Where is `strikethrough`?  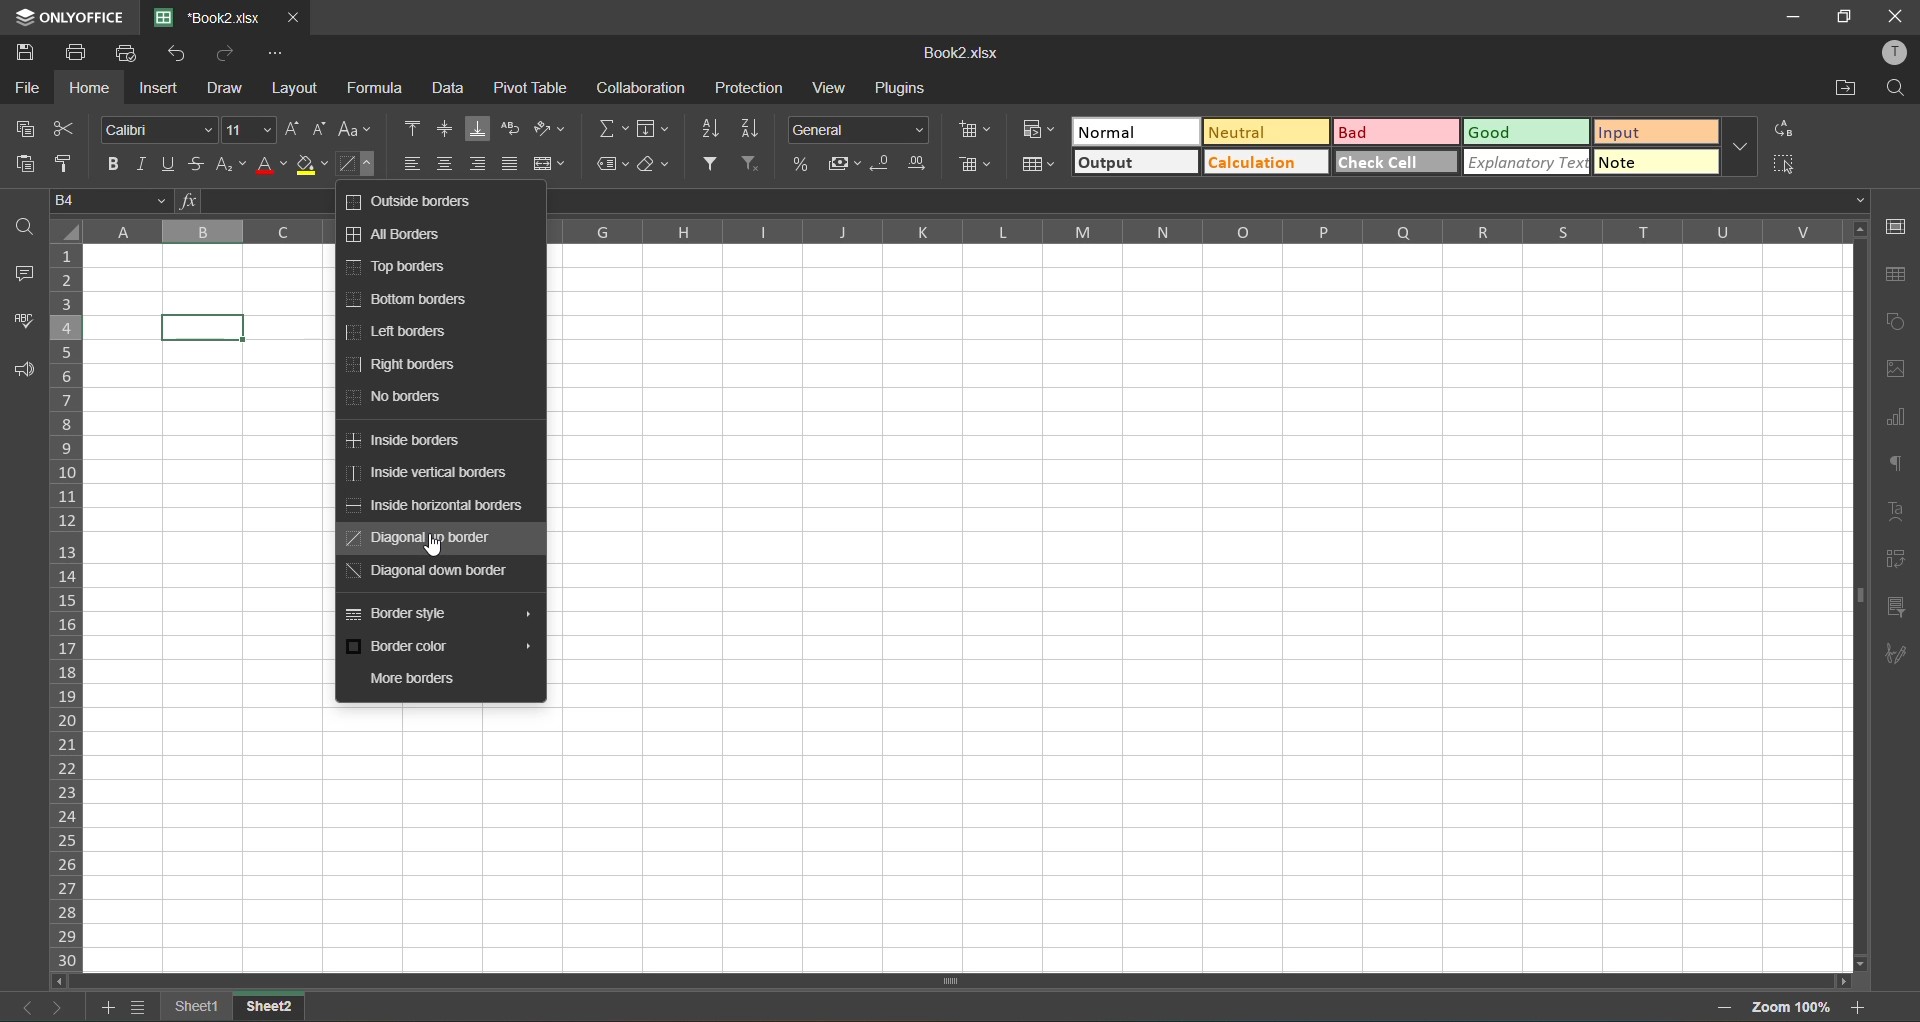
strikethrough is located at coordinates (198, 164).